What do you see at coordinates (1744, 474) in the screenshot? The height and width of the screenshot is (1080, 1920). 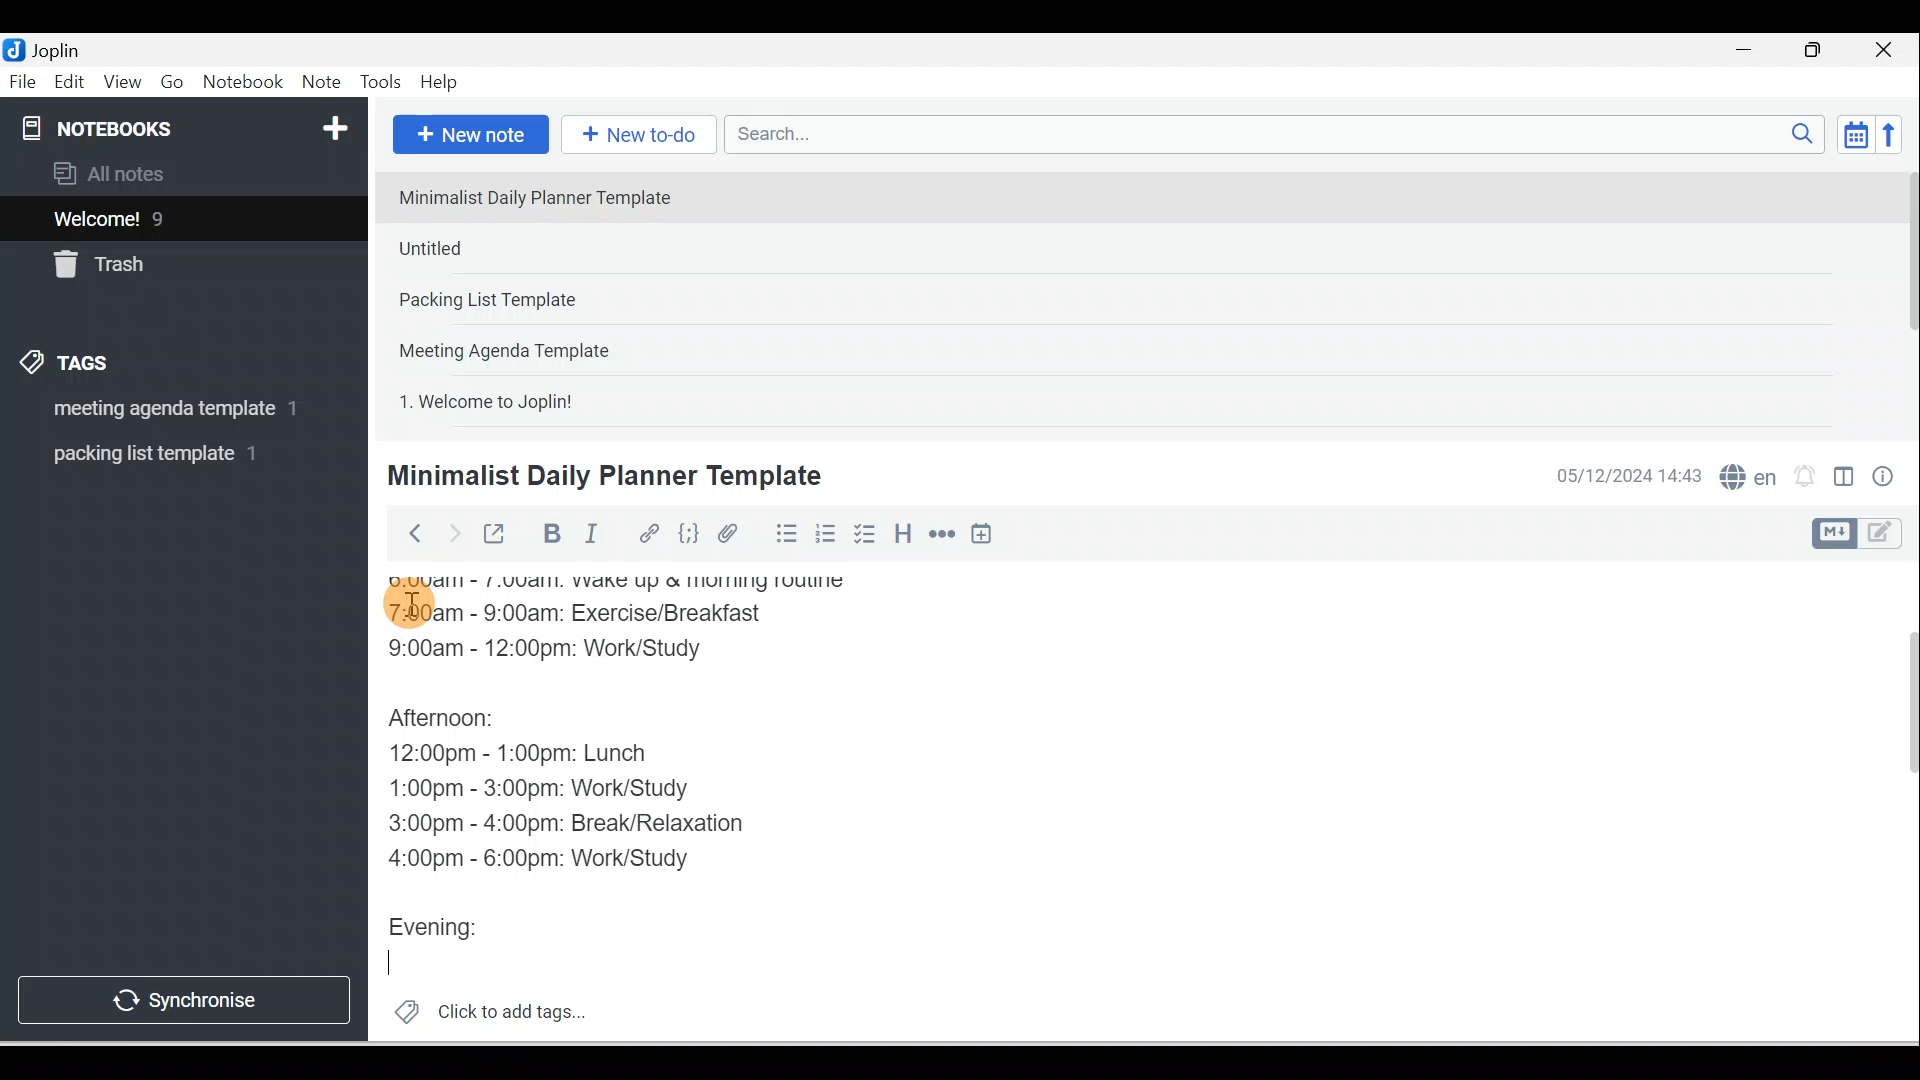 I see `Spelling` at bounding box center [1744, 474].